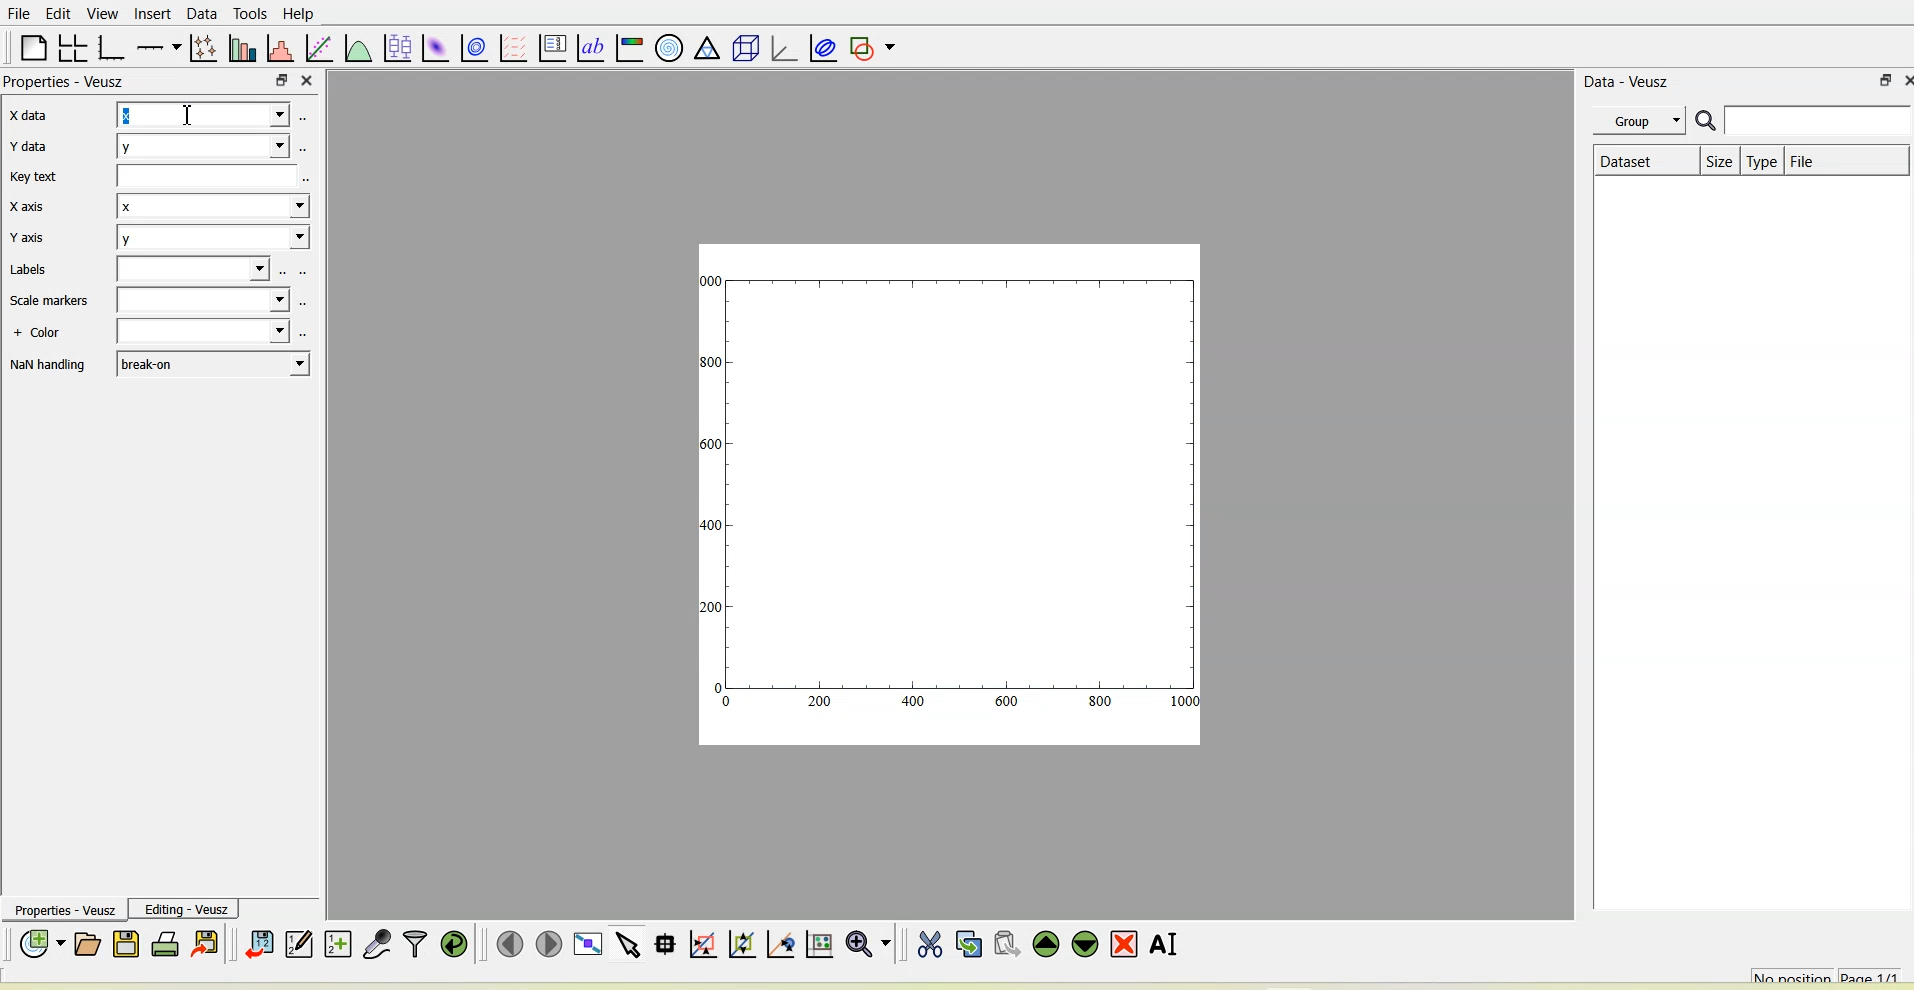 The height and width of the screenshot is (990, 1914). What do you see at coordinates (41, 944) in the screenshot?
I see `New document` at bounding box center [41, 944].